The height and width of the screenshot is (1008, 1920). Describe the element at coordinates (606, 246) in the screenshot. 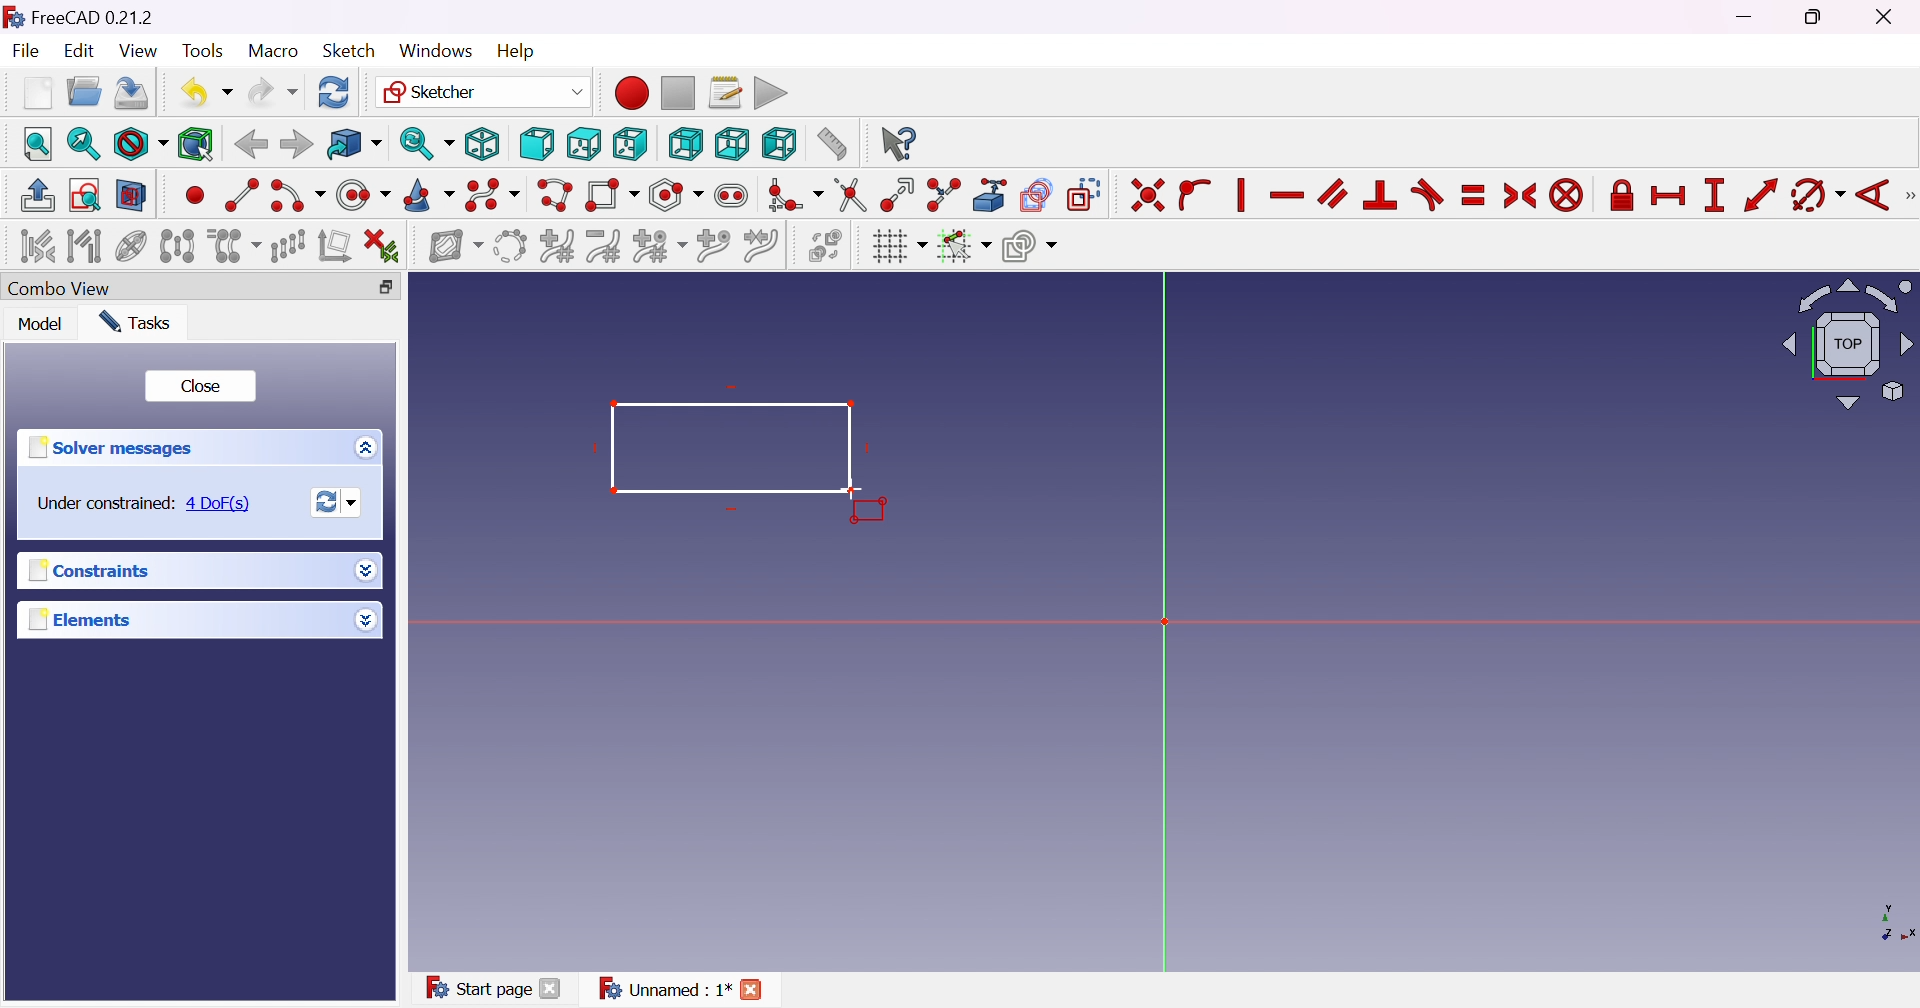

I see `Decrease B-spline degree` at that location.